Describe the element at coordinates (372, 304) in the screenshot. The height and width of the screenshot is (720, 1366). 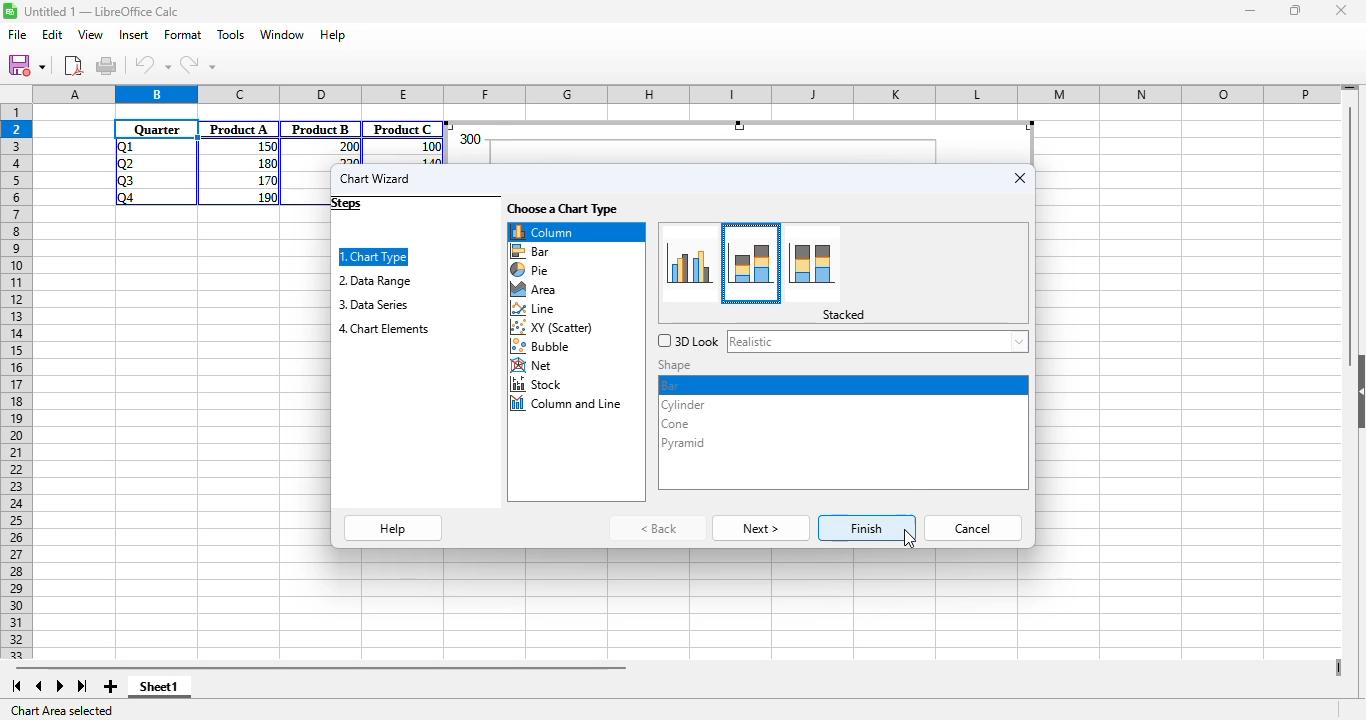
I see `3. data series` at that location.